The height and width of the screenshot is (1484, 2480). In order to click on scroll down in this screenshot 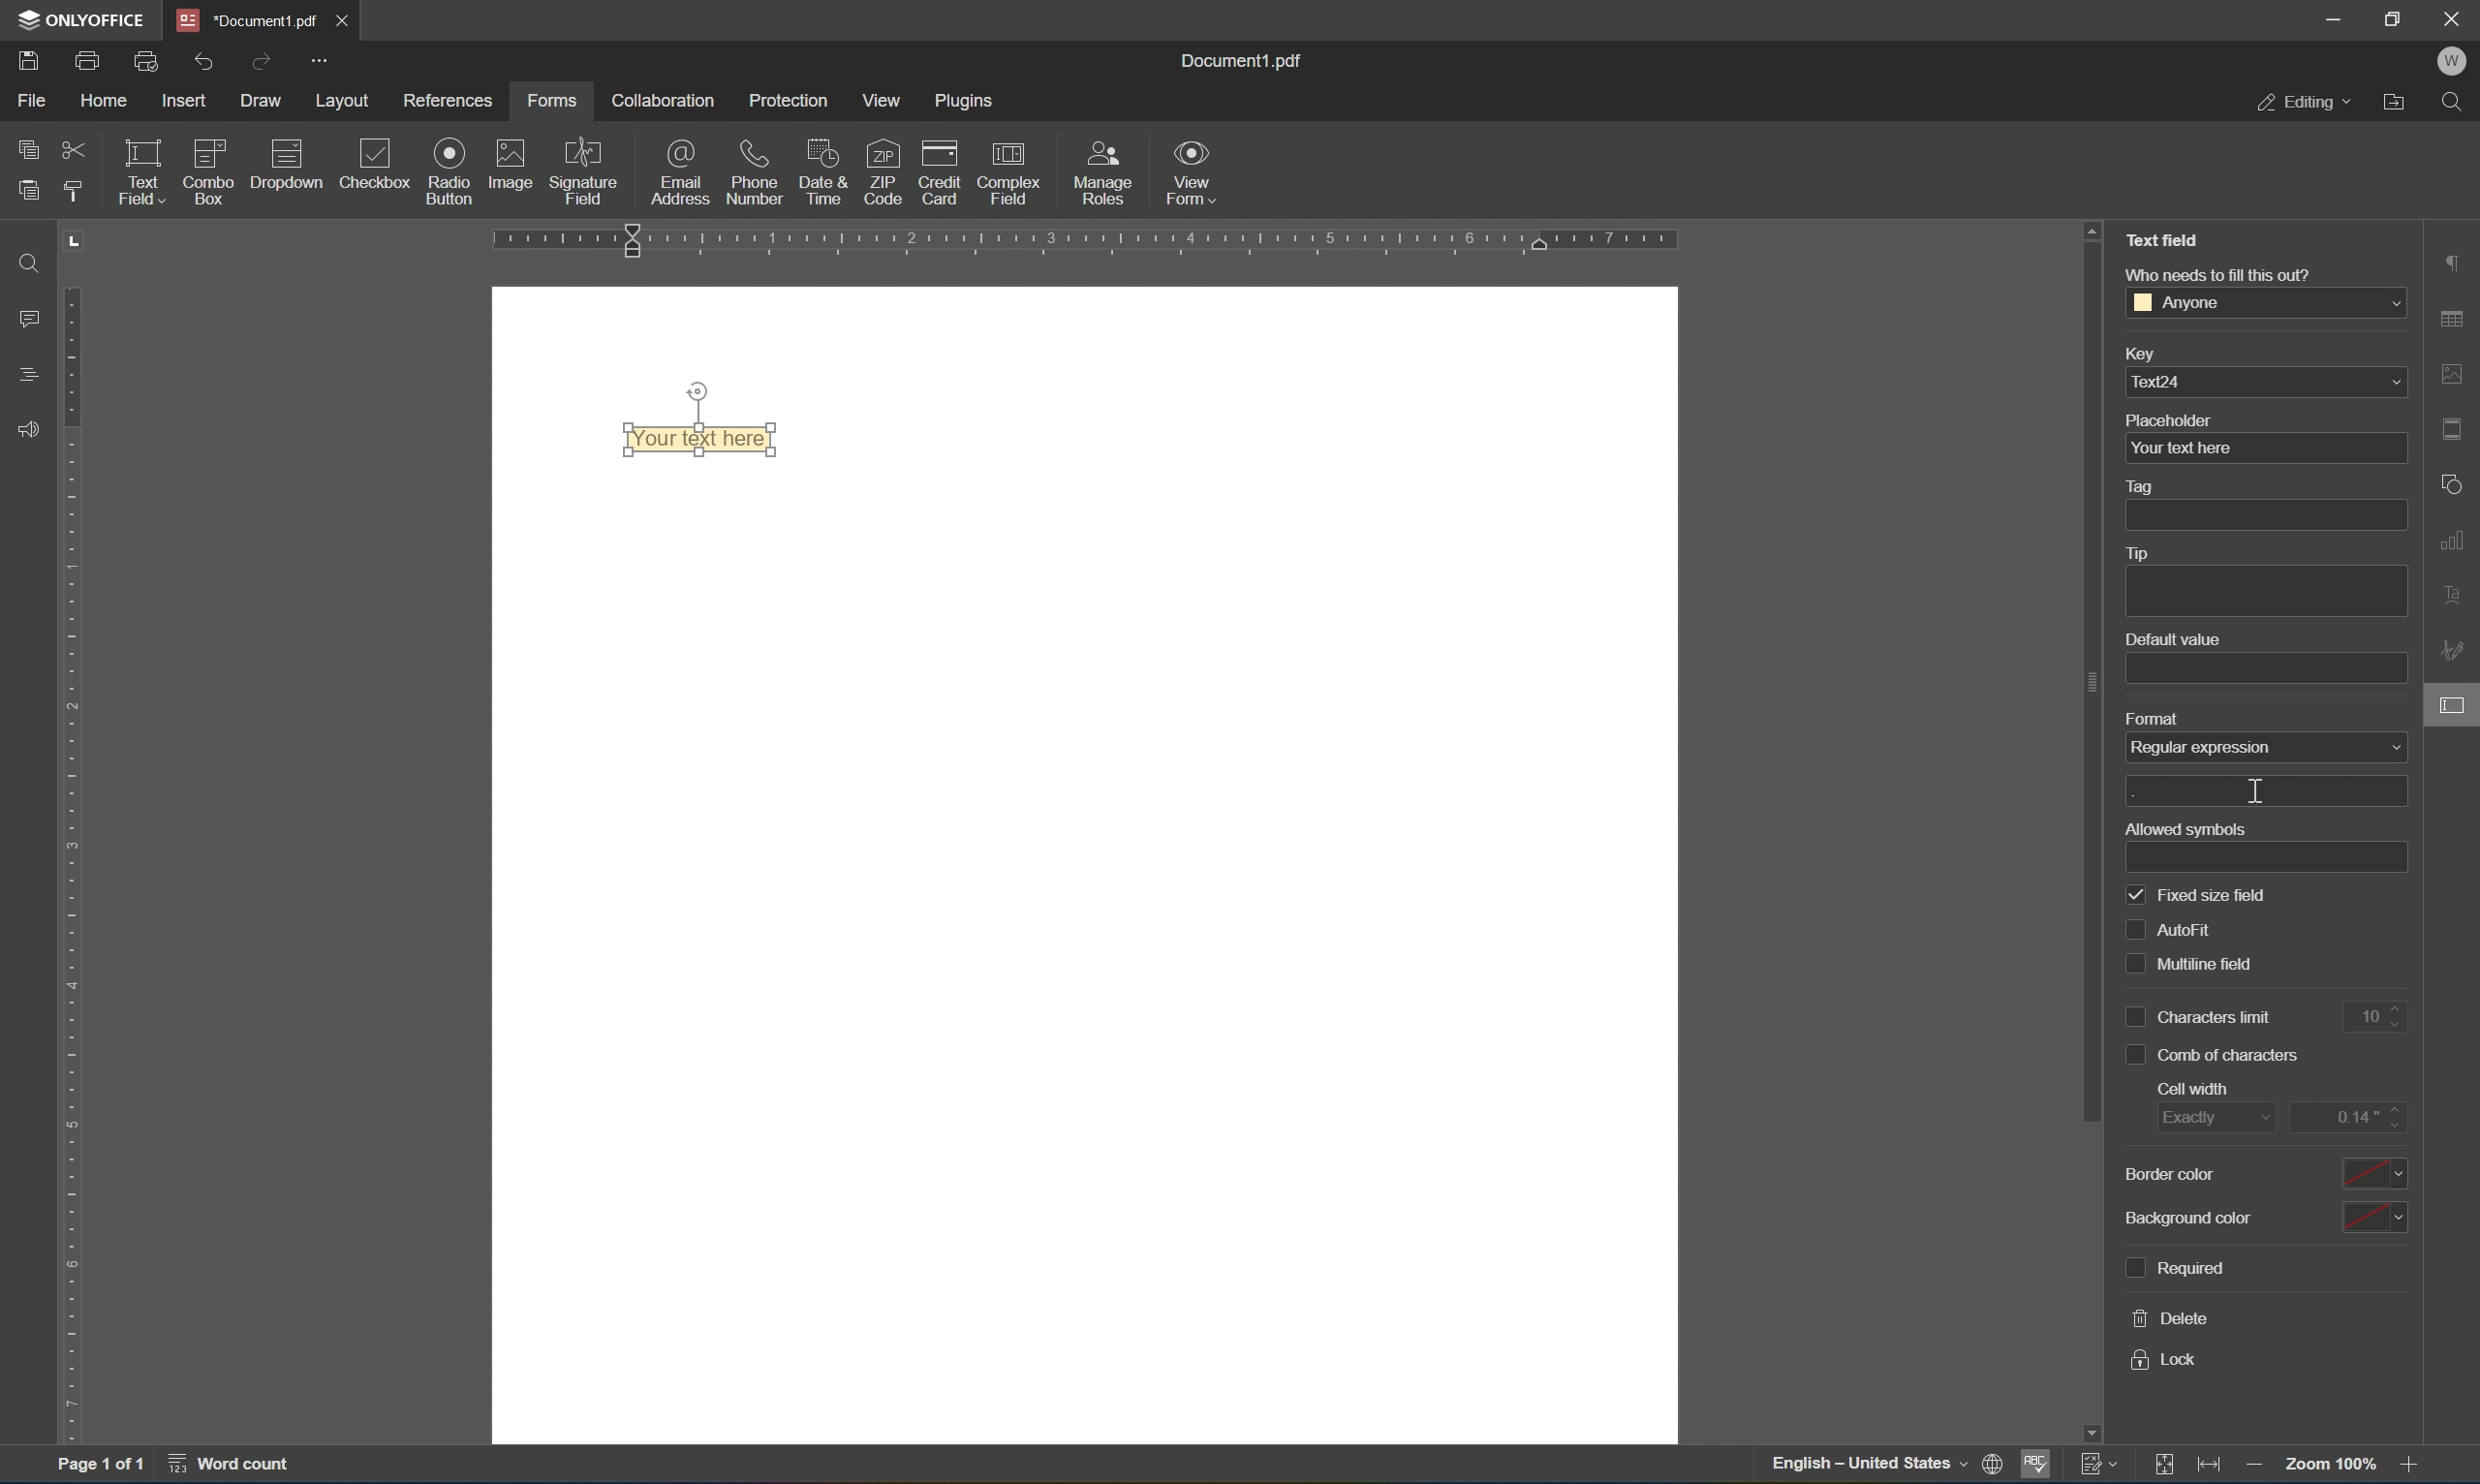, I will do `click(2090, 1433)`.